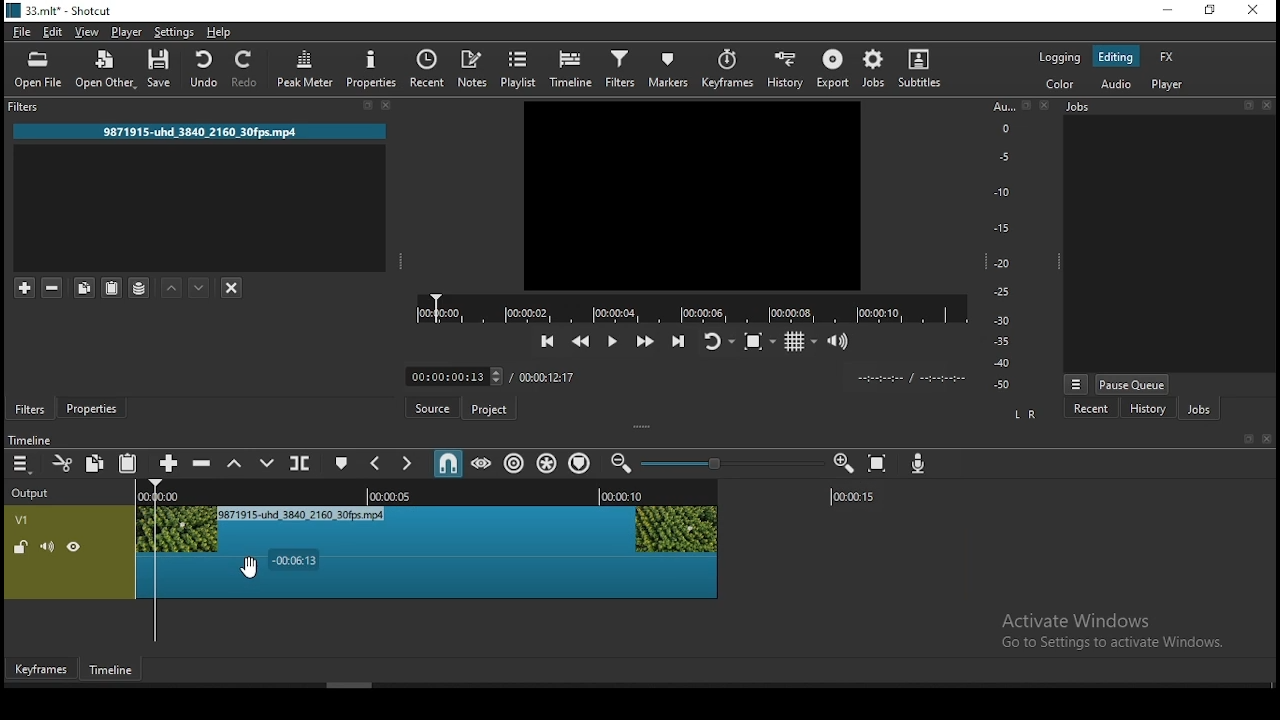 The height and width of the screenshot is (720, 1280). What do you see at coordinates (34, 106) in the screenshot?
I see `filters` at bounding box center [34, 106].